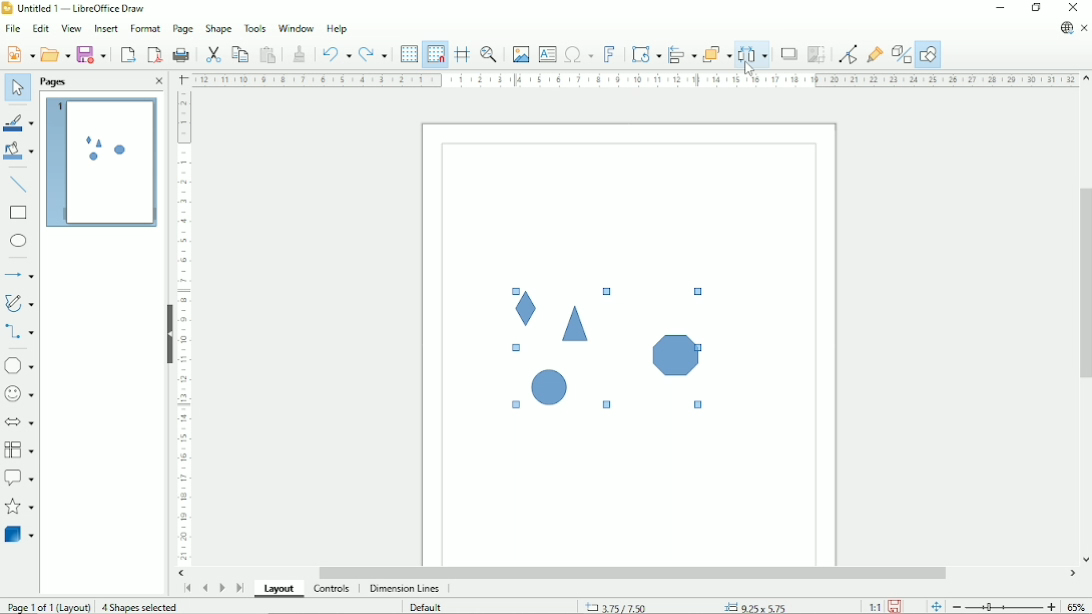 This screenshot has width=1092, height=614. Describe the element at coordinates (610, 54) in the screenshot. I see `insert fontwork text` at that location.